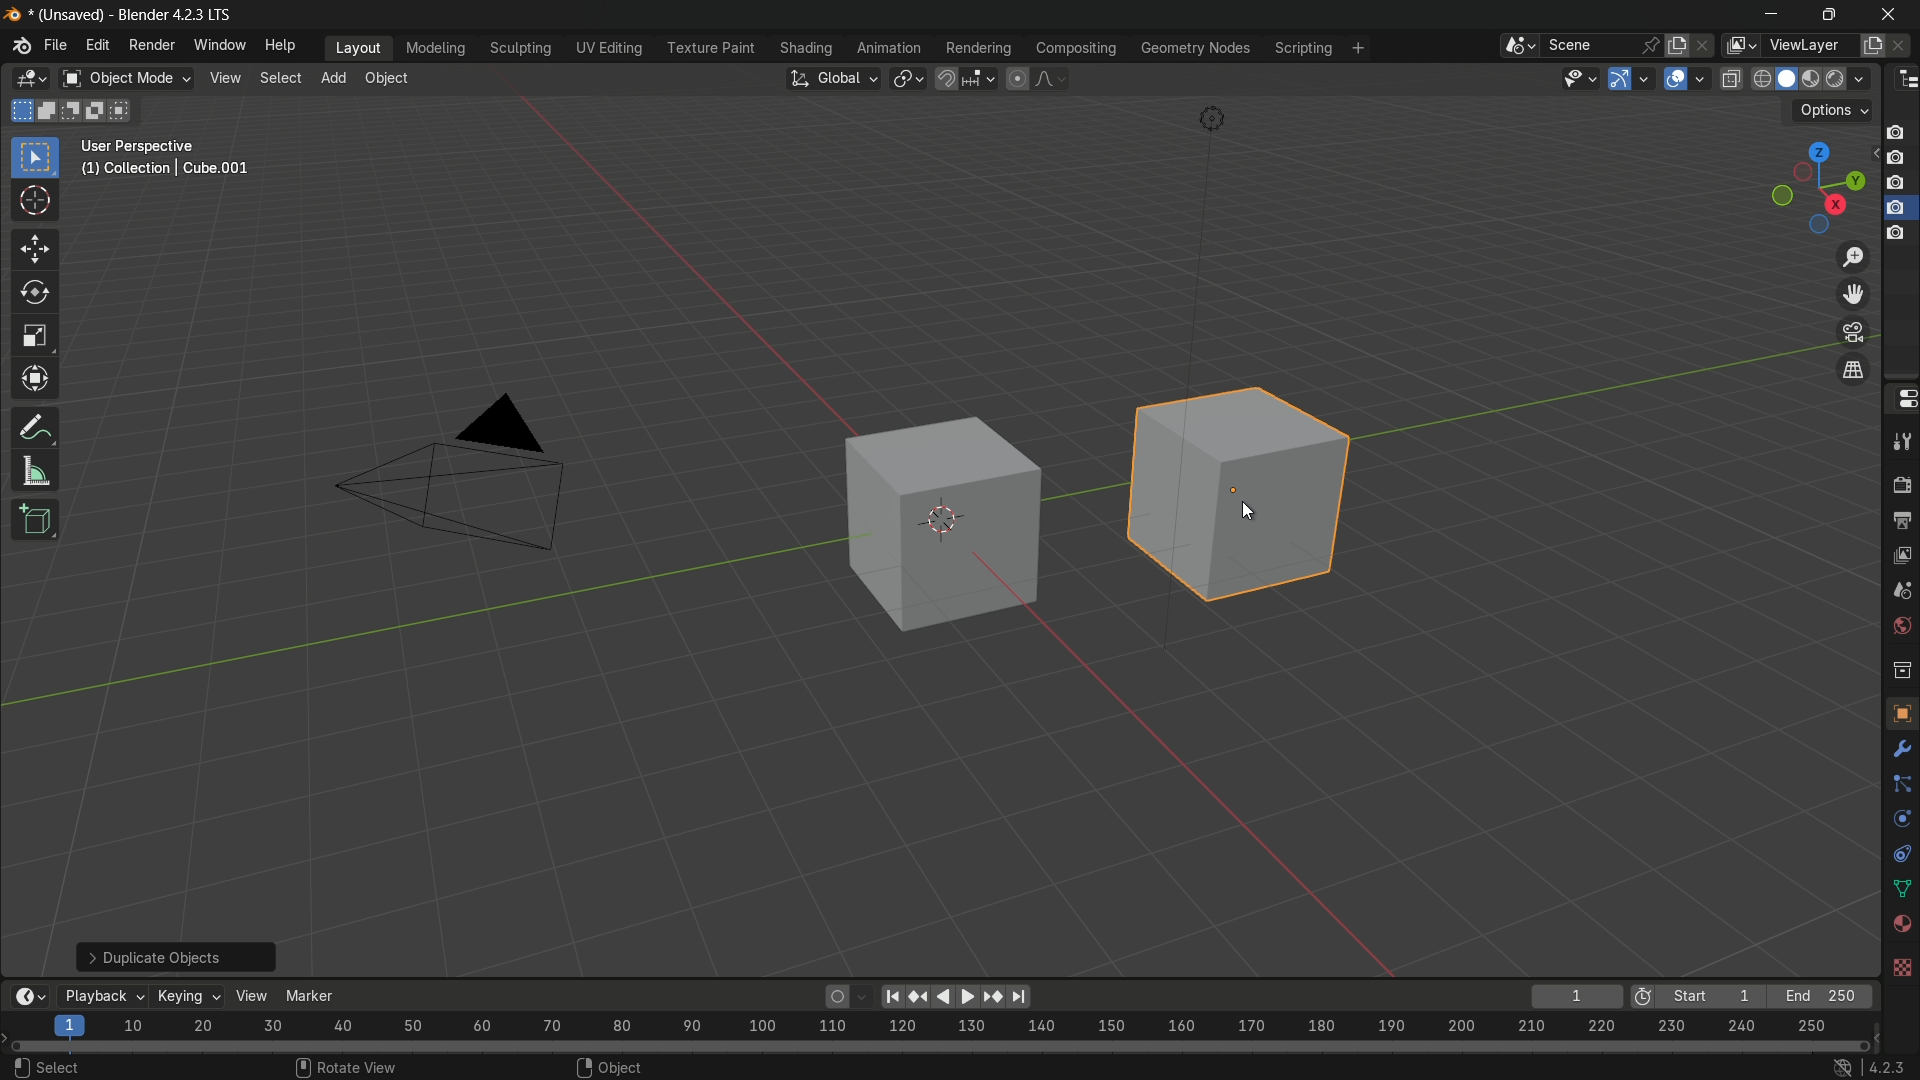  I want to click on scene, so click(1600, 45).